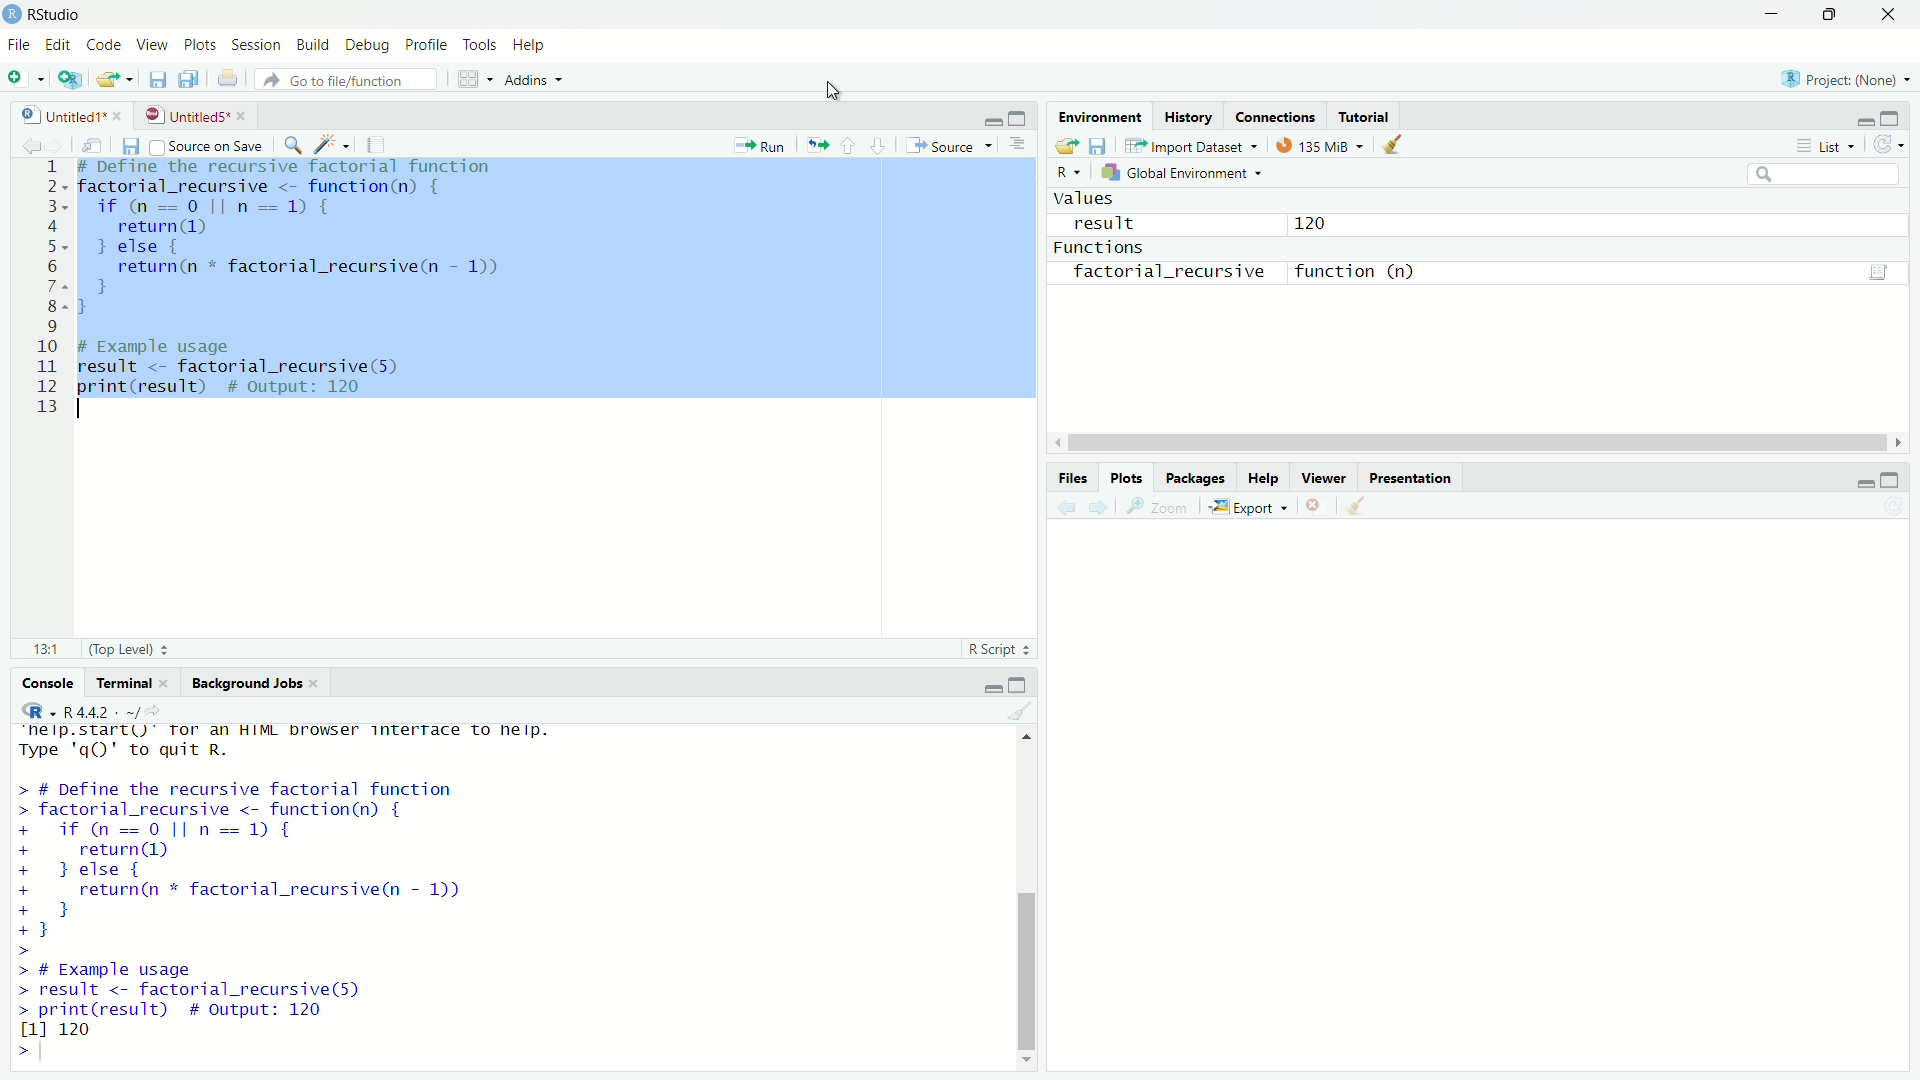  Describe the element at coordinates (1862, 482) in the screenshot. I see `Minimize` at that location.